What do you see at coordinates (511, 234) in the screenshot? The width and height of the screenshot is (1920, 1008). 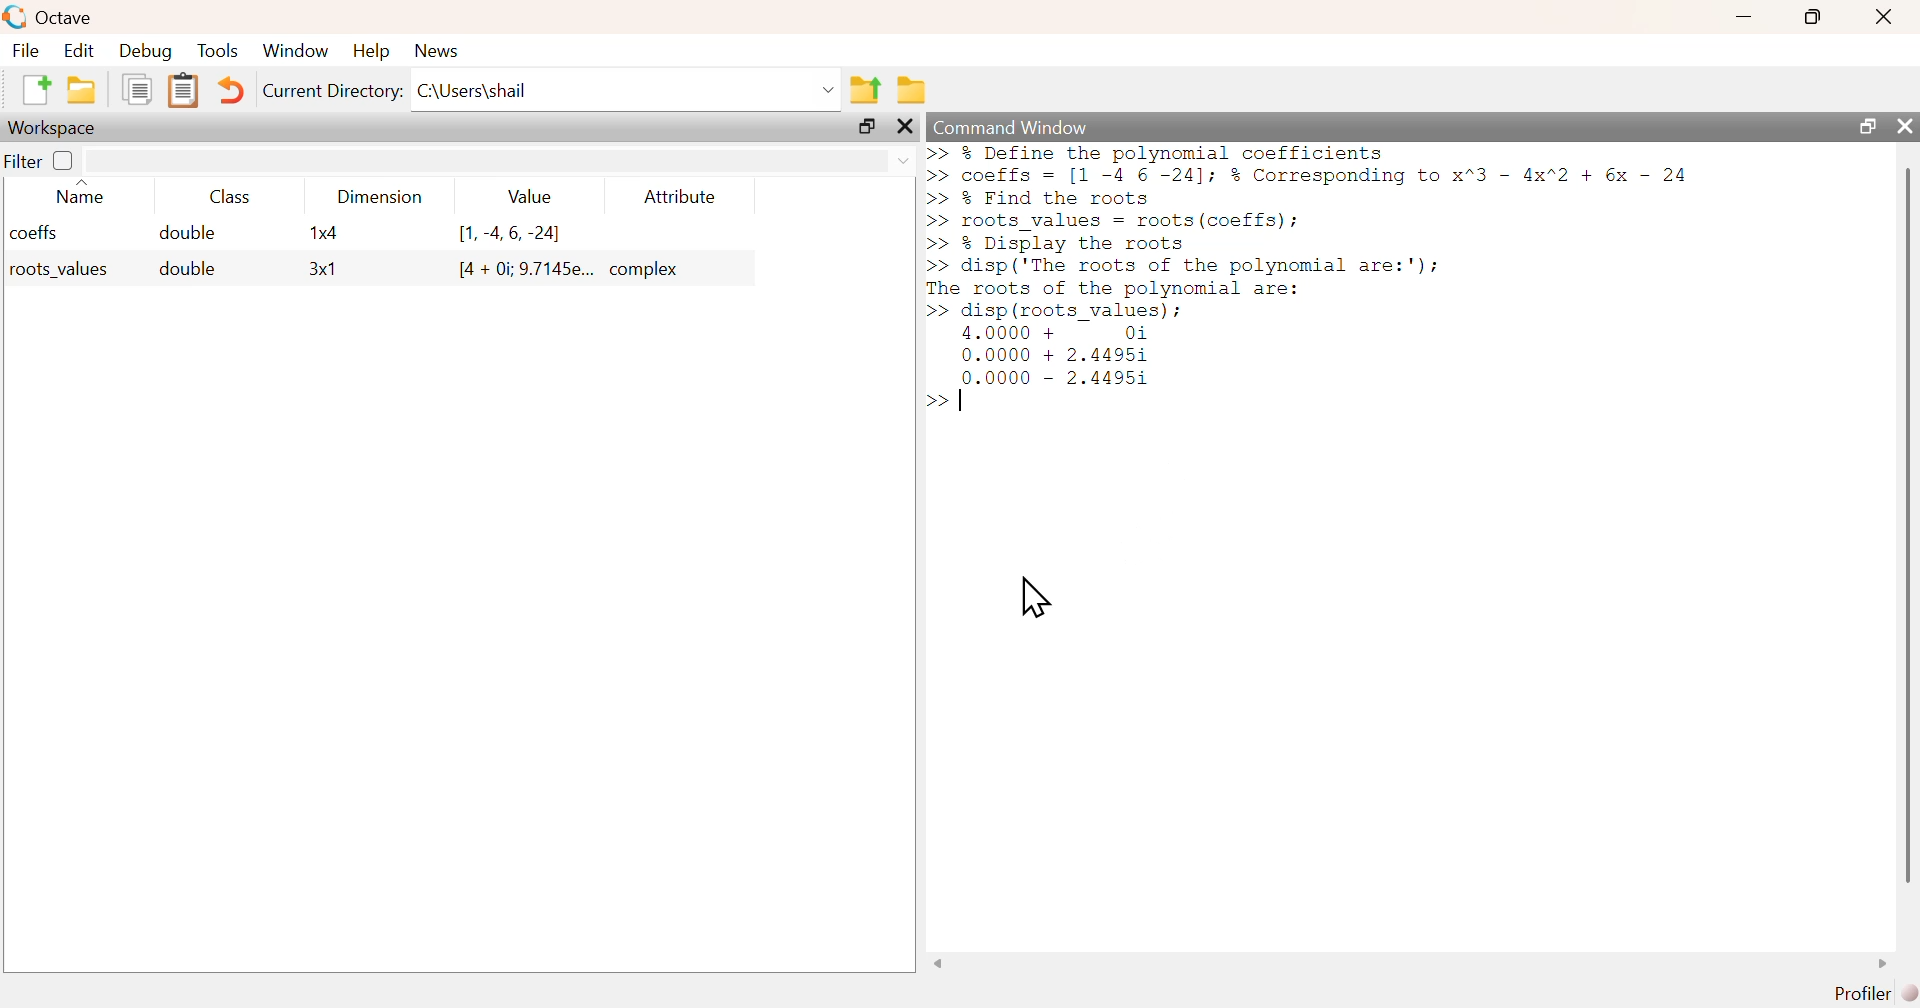 I see `[1,-4,6,-24]` at bounding box center [511, 234].